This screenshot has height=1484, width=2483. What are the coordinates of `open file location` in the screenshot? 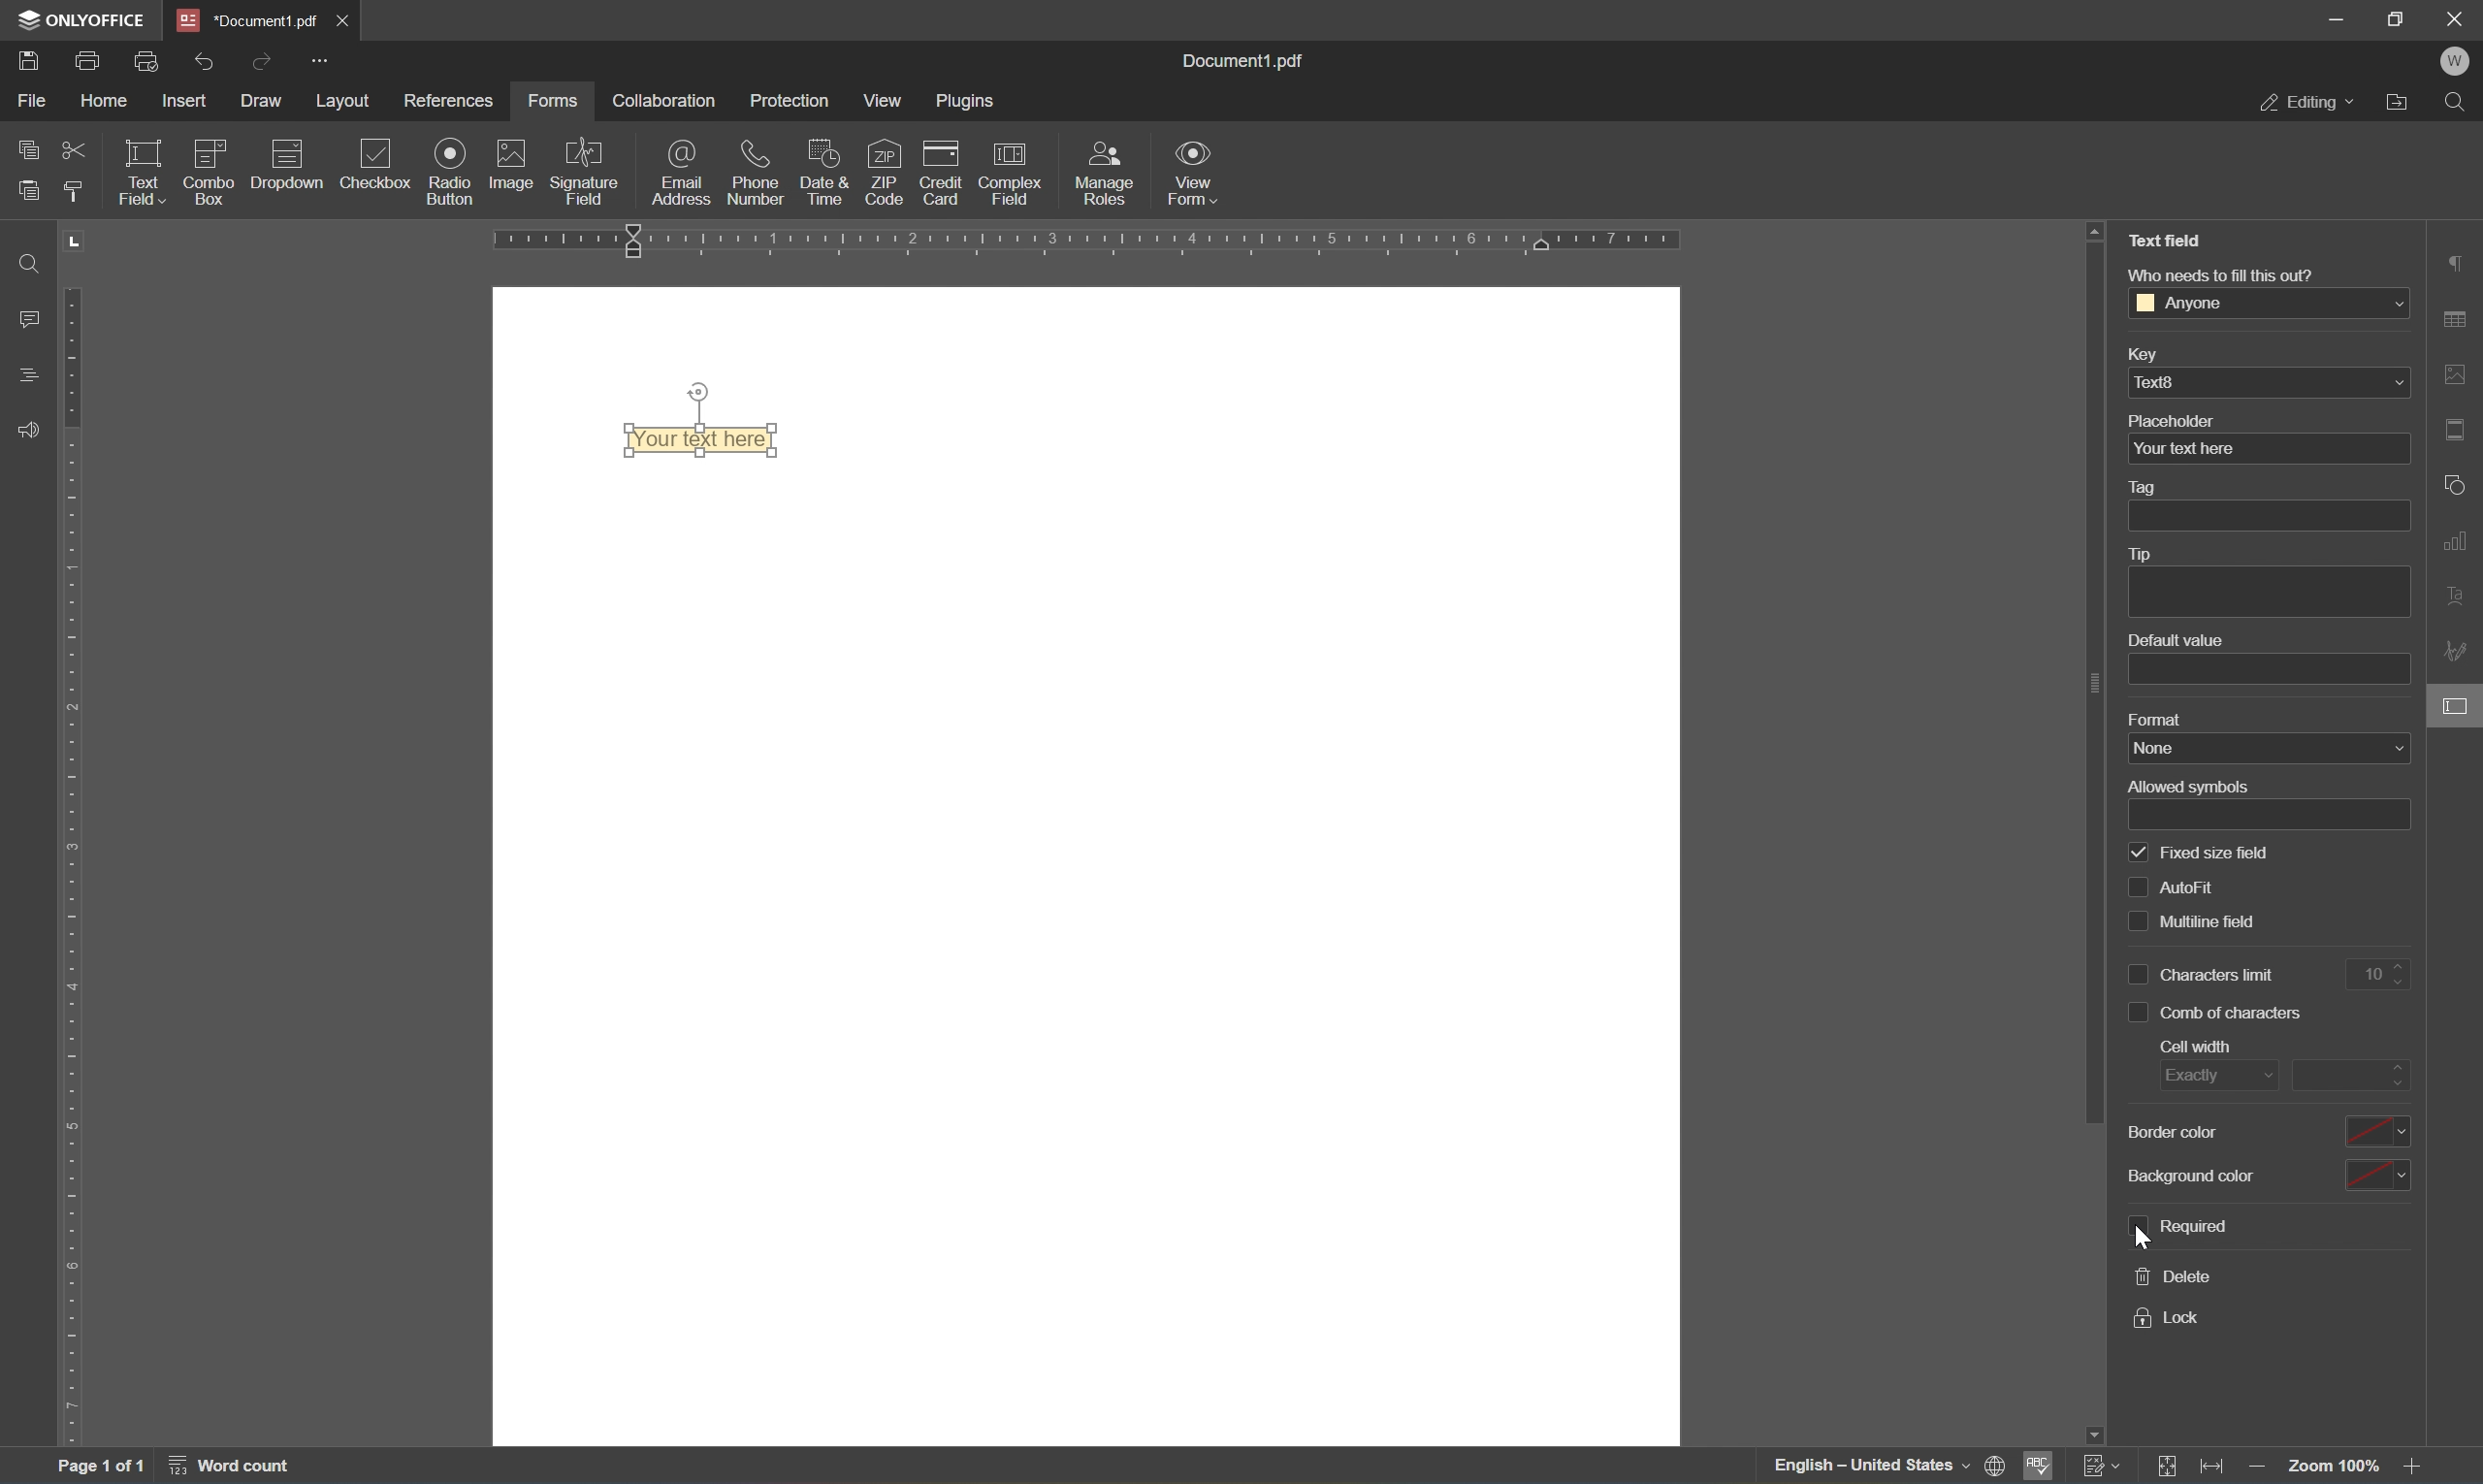 It's located at (2400, 105).